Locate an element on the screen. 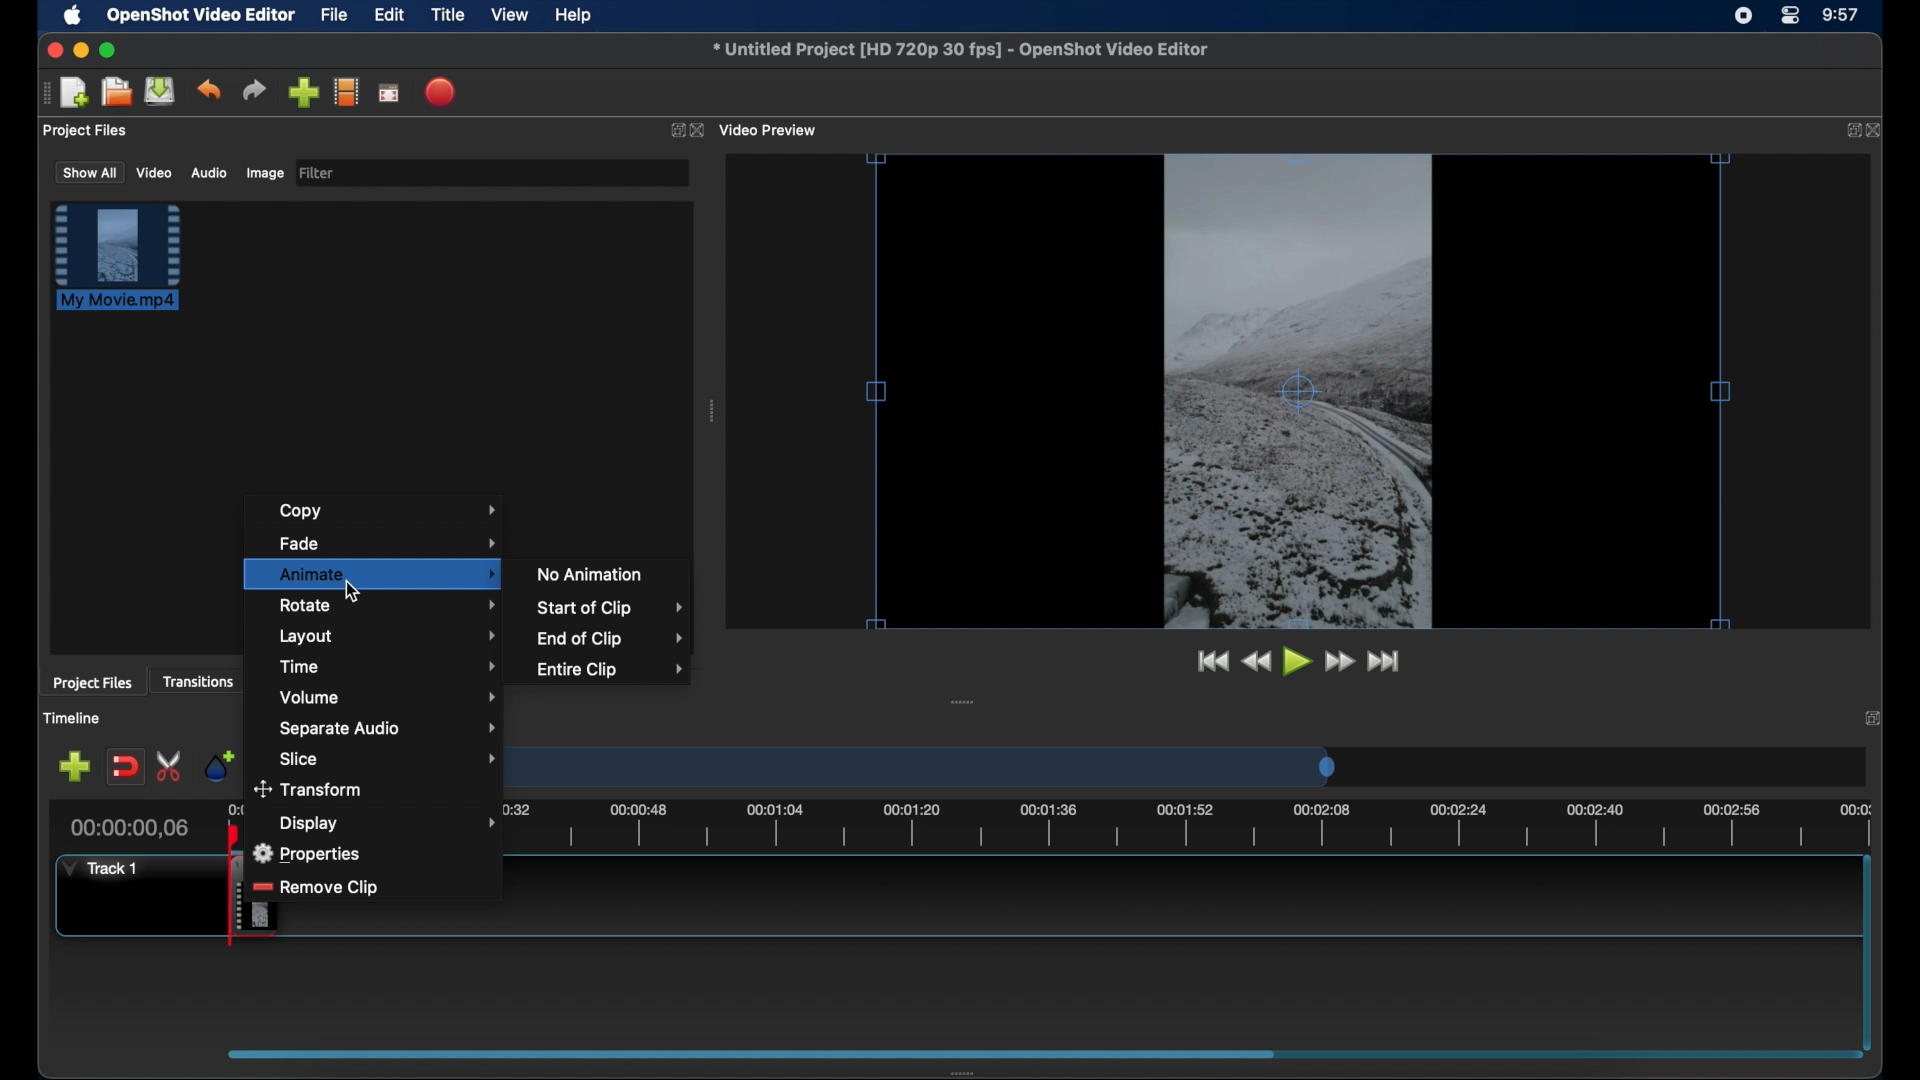 Image resolution: width=1920 pixels, height=1080 pixels. export video is located at coordinates (442, 92).